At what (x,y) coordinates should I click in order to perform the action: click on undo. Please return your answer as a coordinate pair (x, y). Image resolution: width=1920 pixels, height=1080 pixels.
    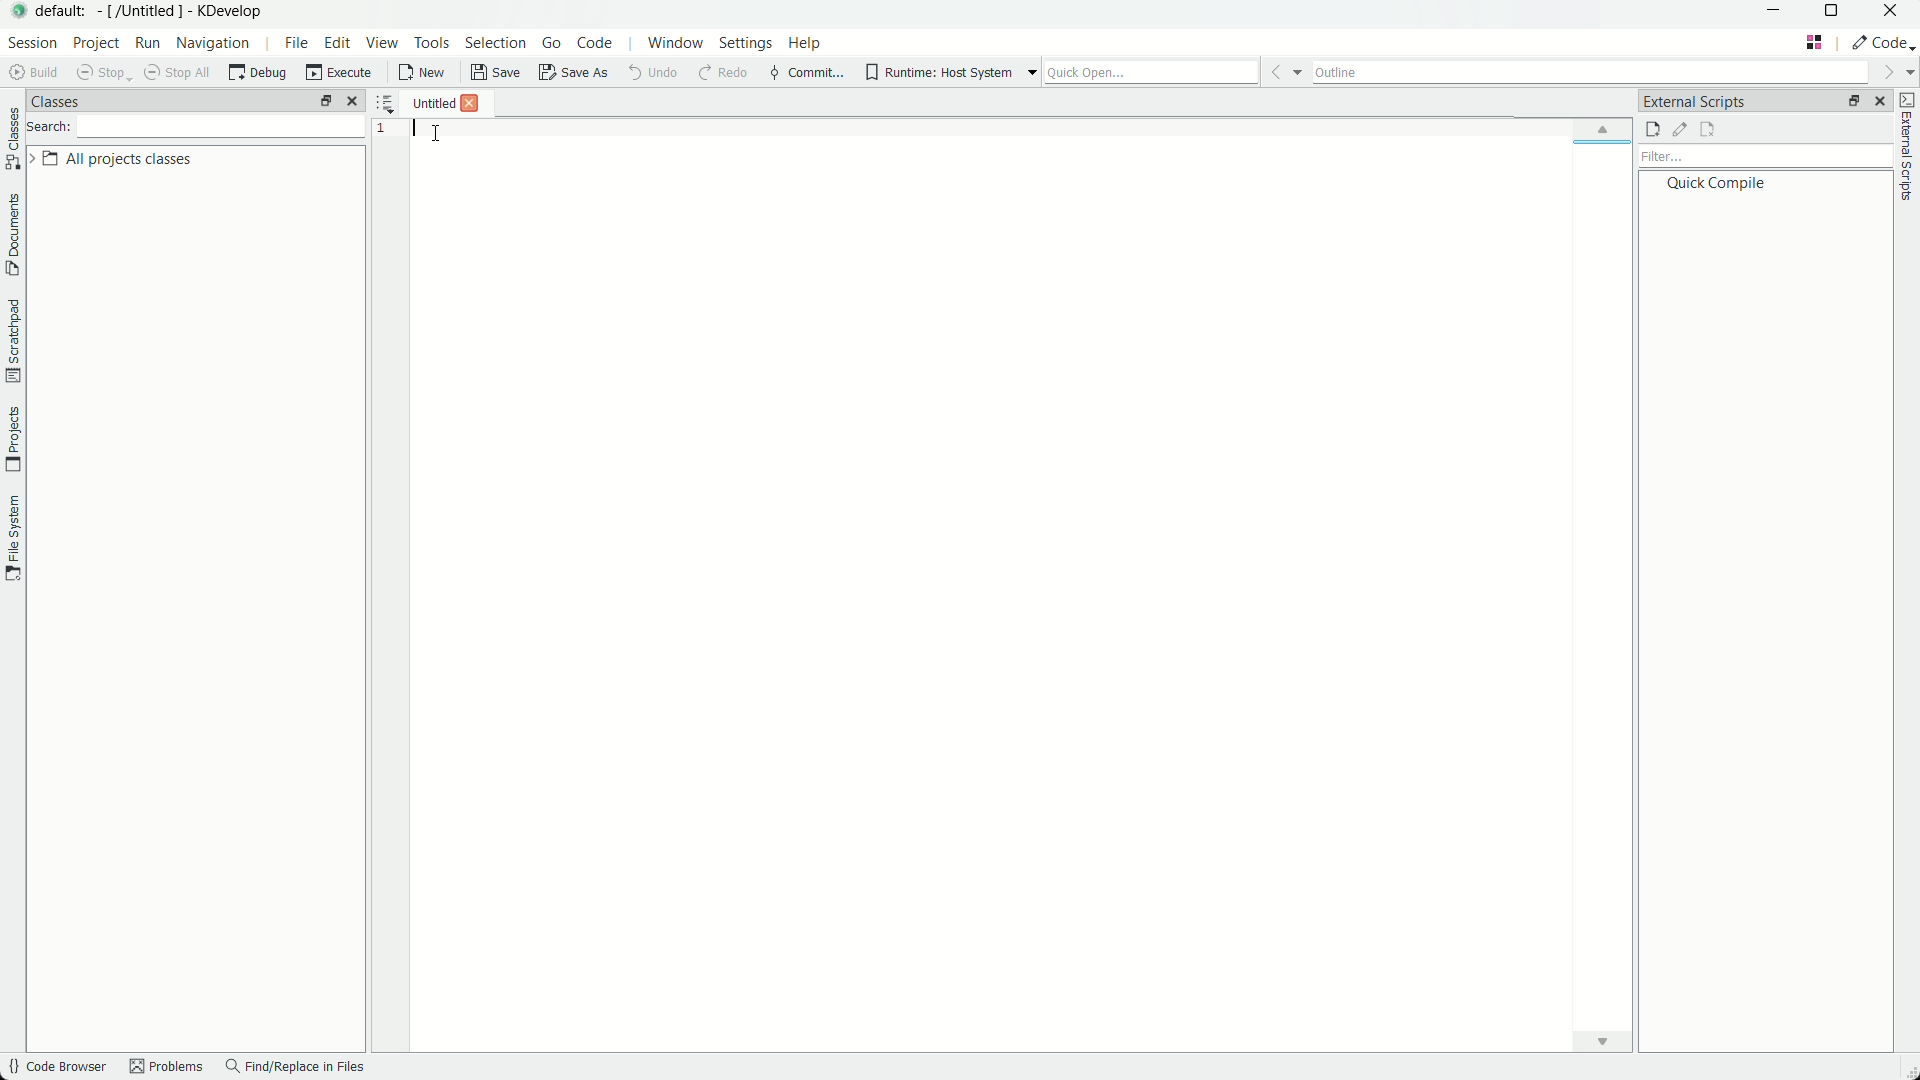
    Looking at the image, I should click on (659, 74).